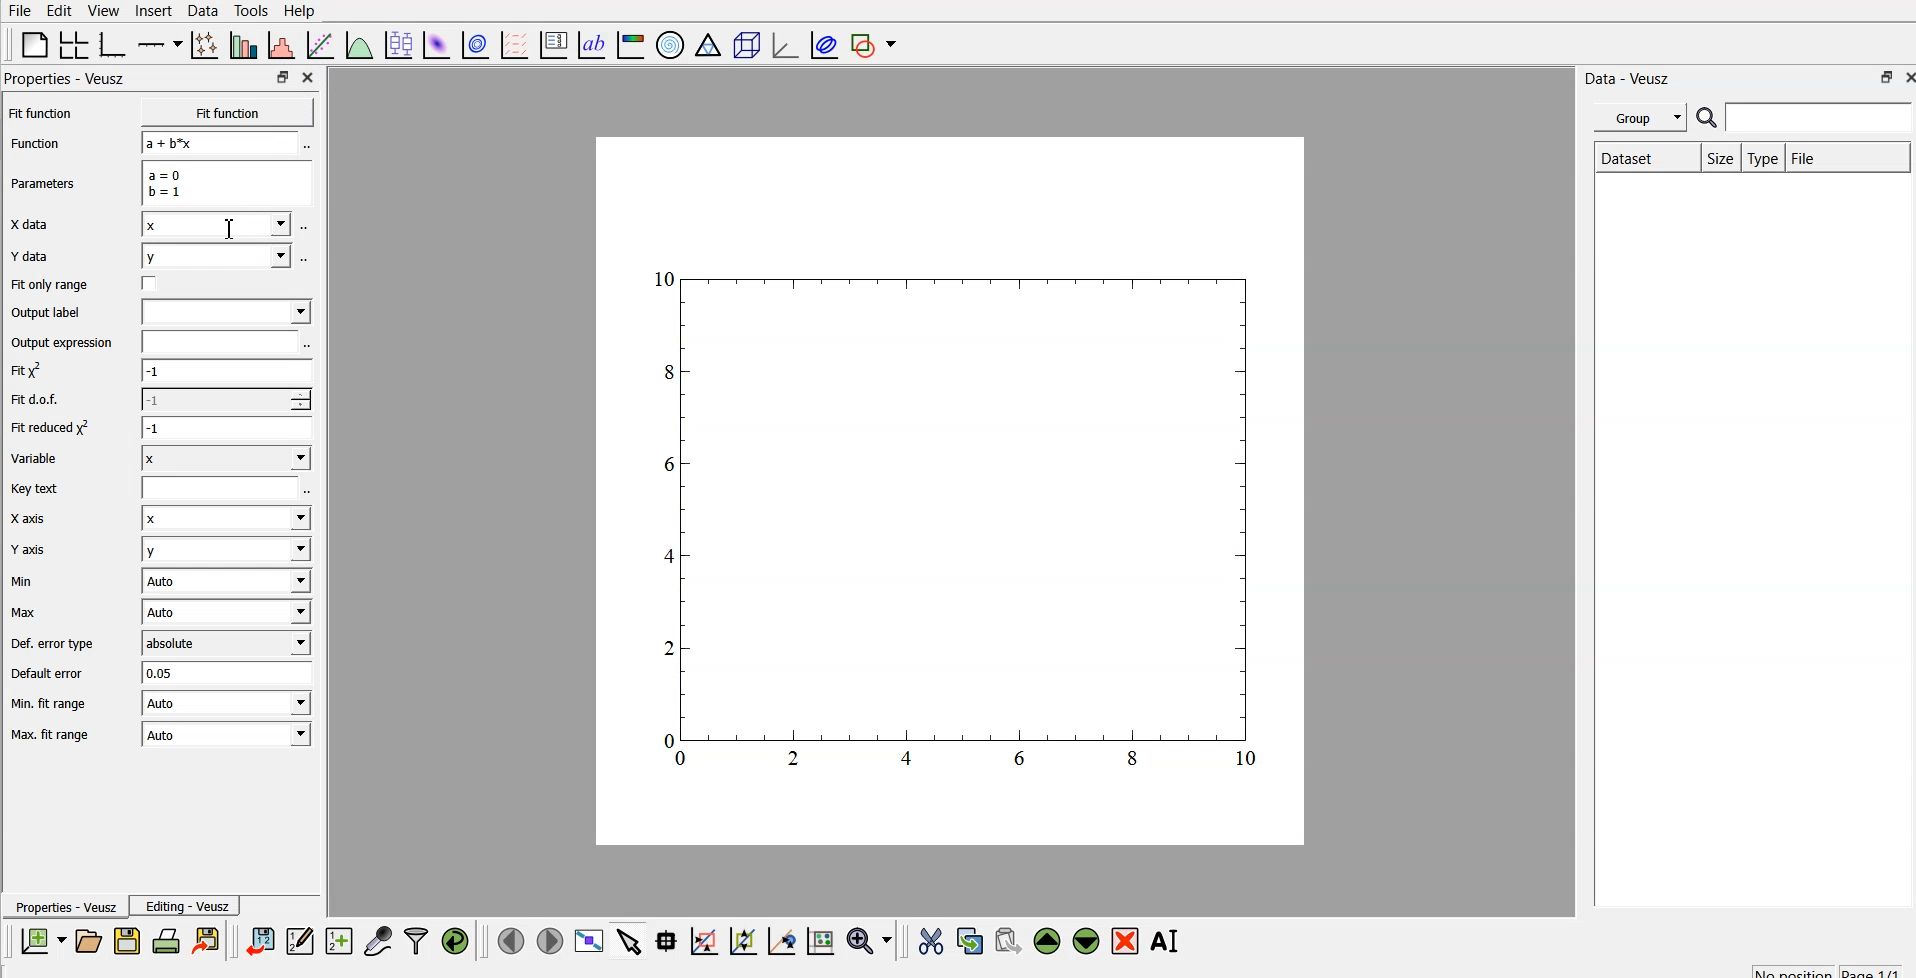 Image resolution: width=1916 pixels, height=978 pixels. What do you see at coordinates (556, 45) in the screenshot?
I see `plot key` at bounding box center [556, 45].